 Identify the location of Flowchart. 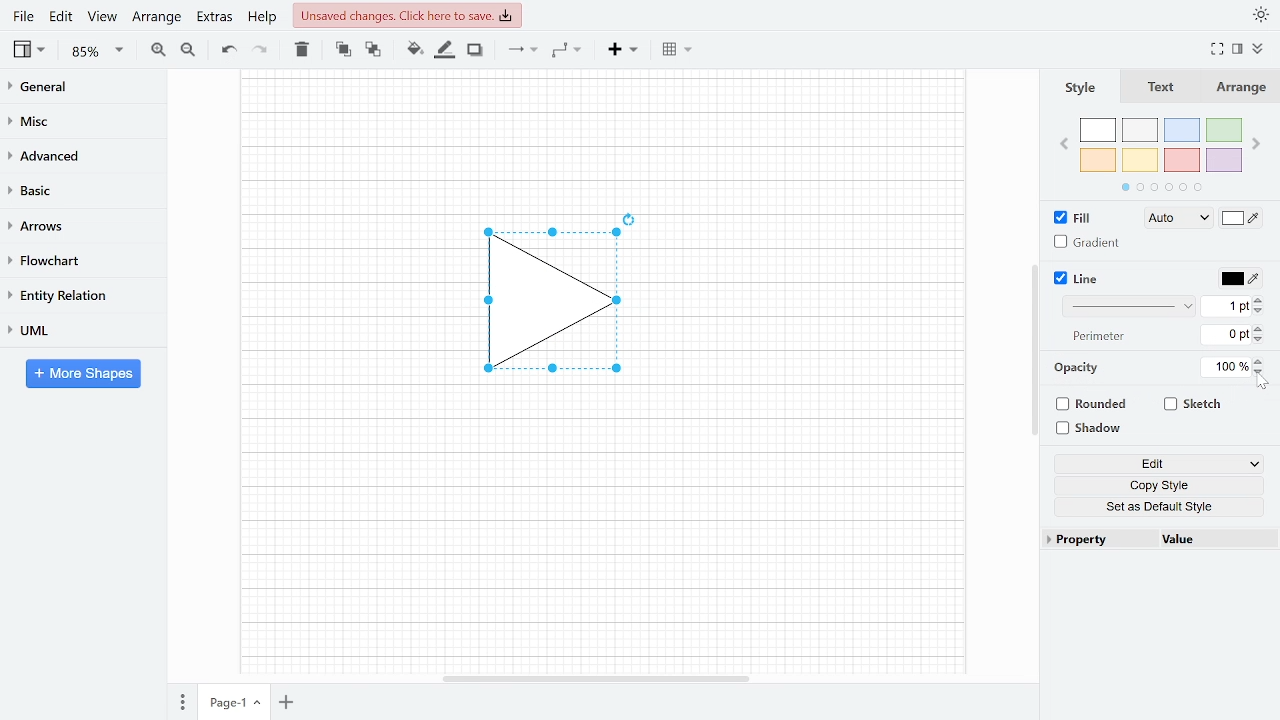
(75, 261).